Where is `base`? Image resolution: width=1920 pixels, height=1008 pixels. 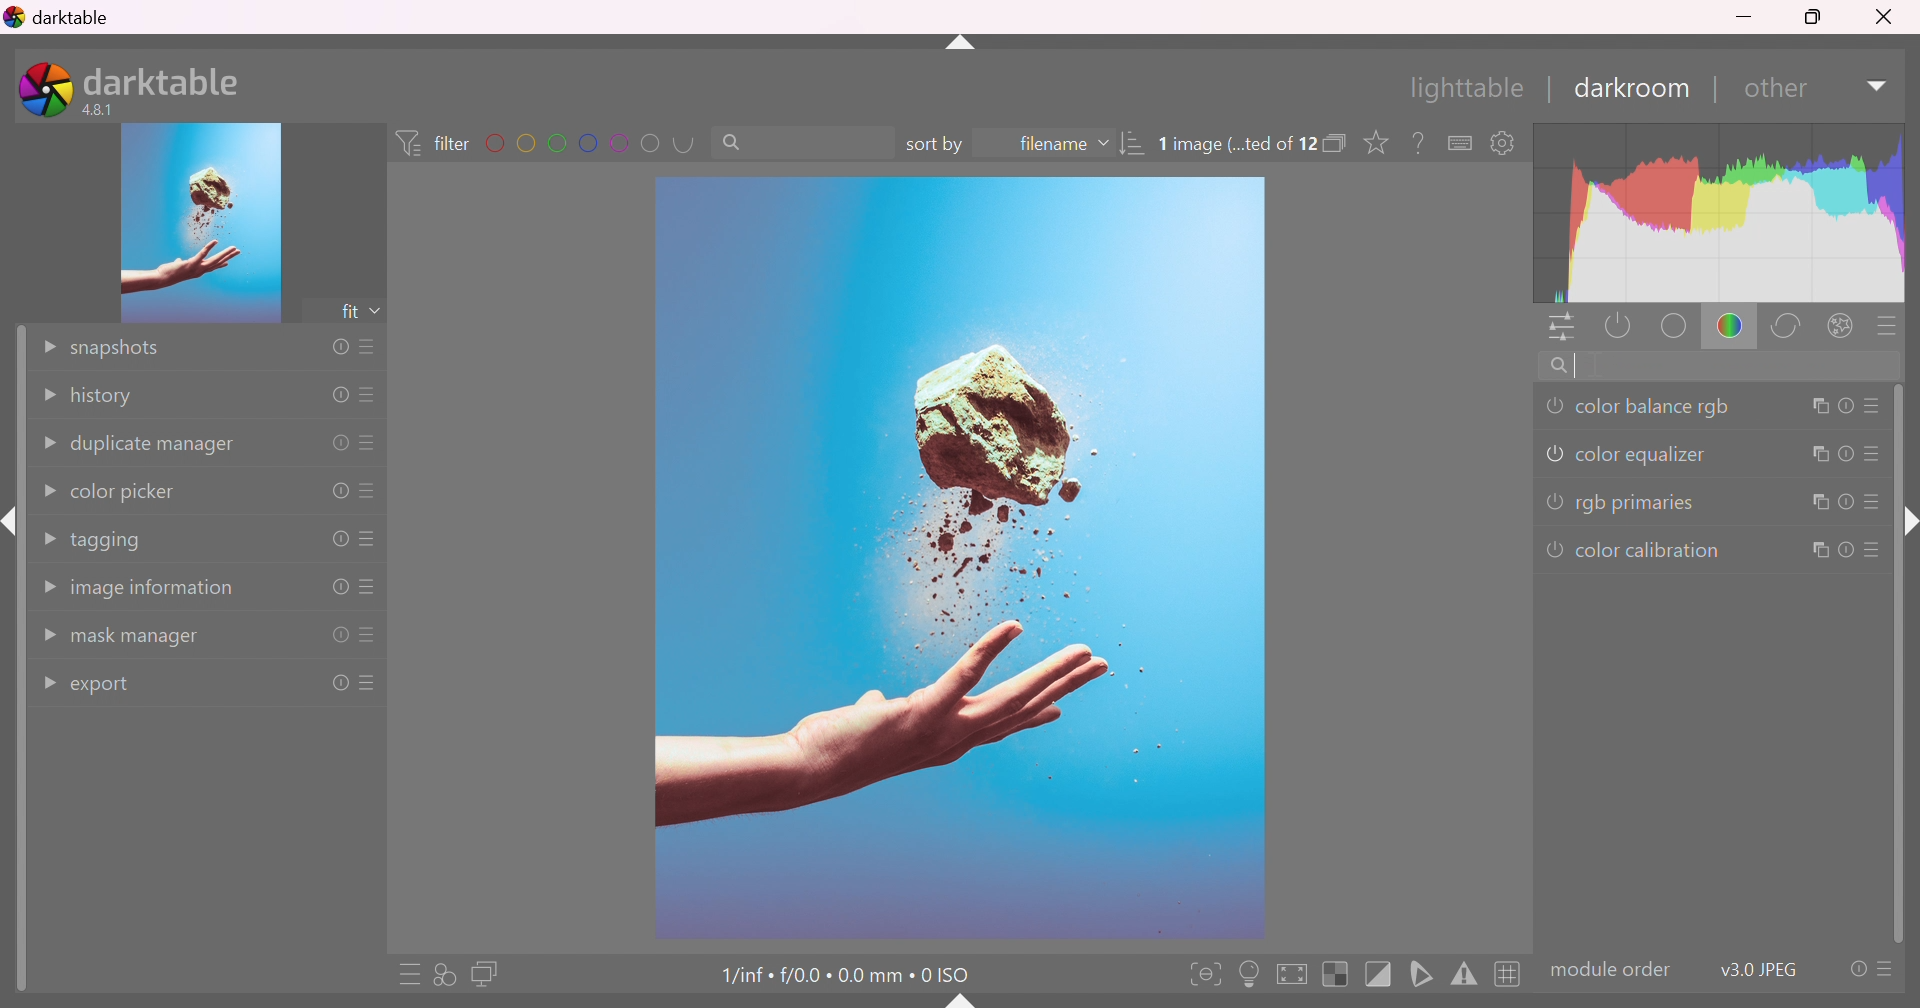 base is located at coordinates (1676, 328).